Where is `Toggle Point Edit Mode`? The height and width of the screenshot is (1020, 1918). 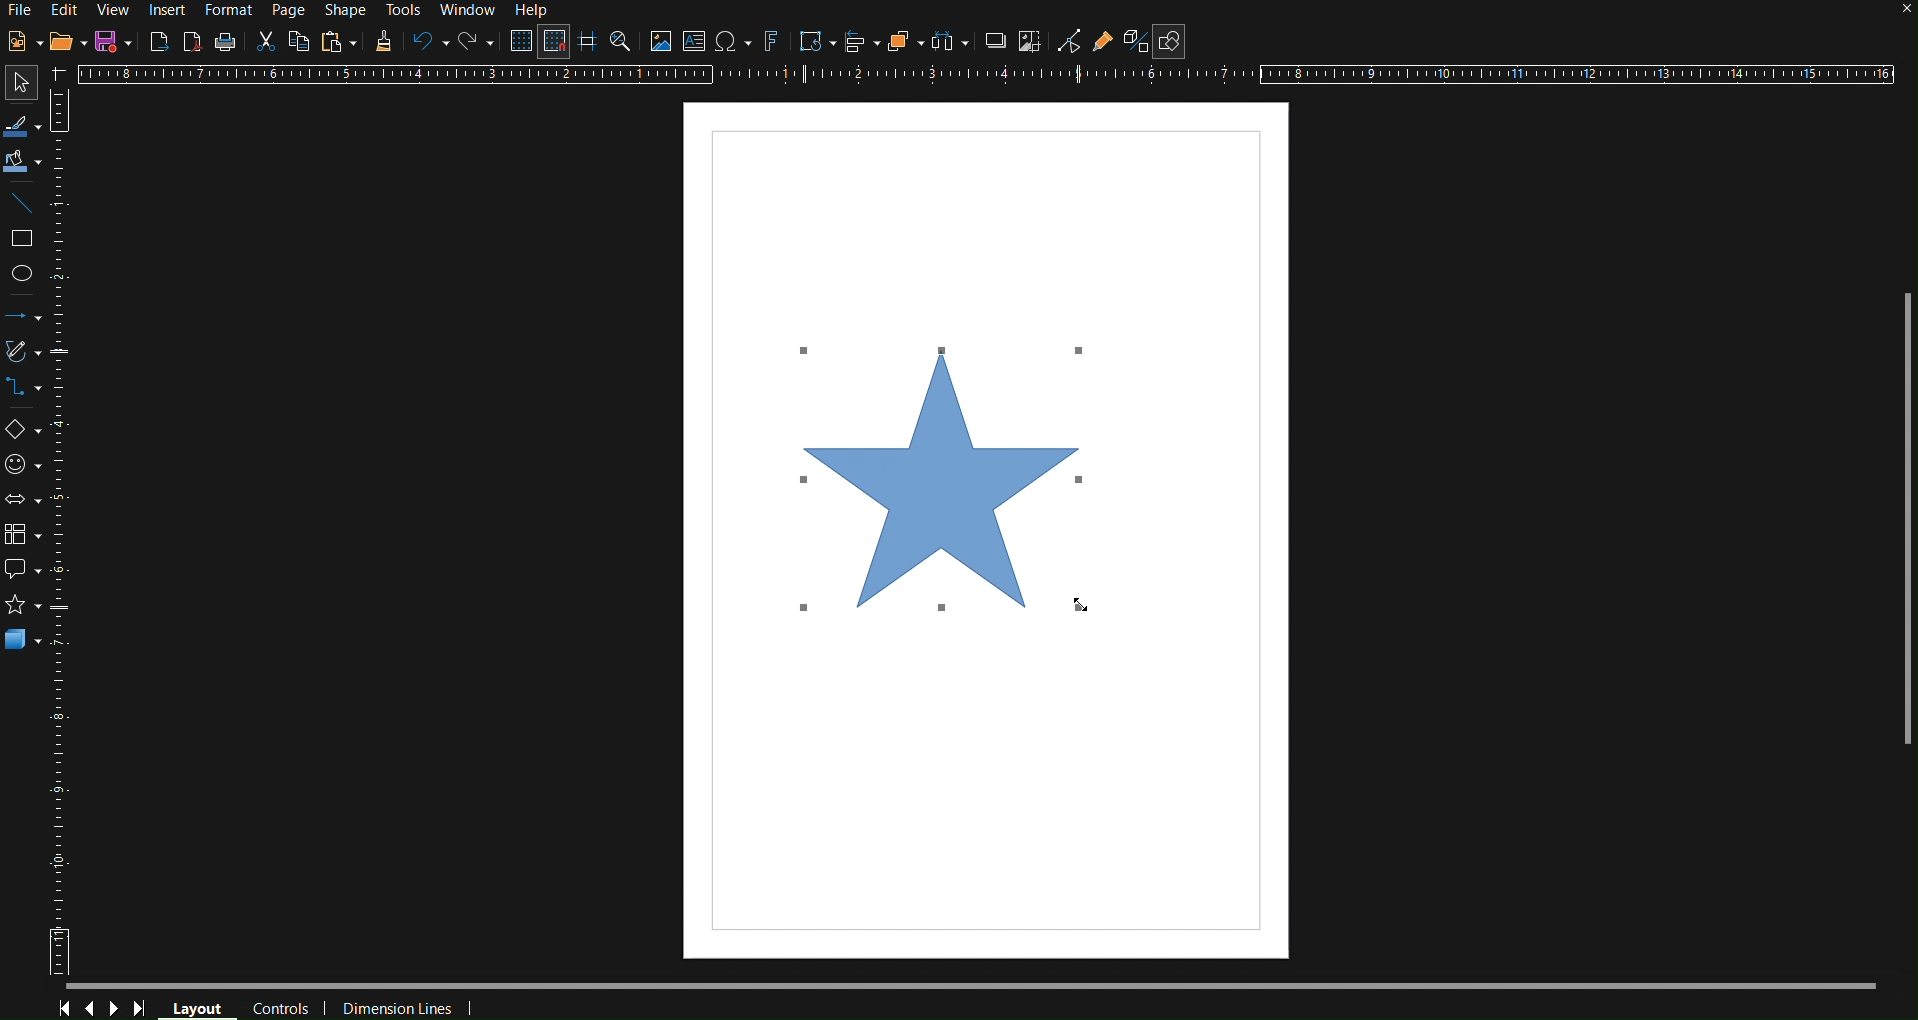 Toggle Point Edit Mode is located at coordinates (1070, 42).